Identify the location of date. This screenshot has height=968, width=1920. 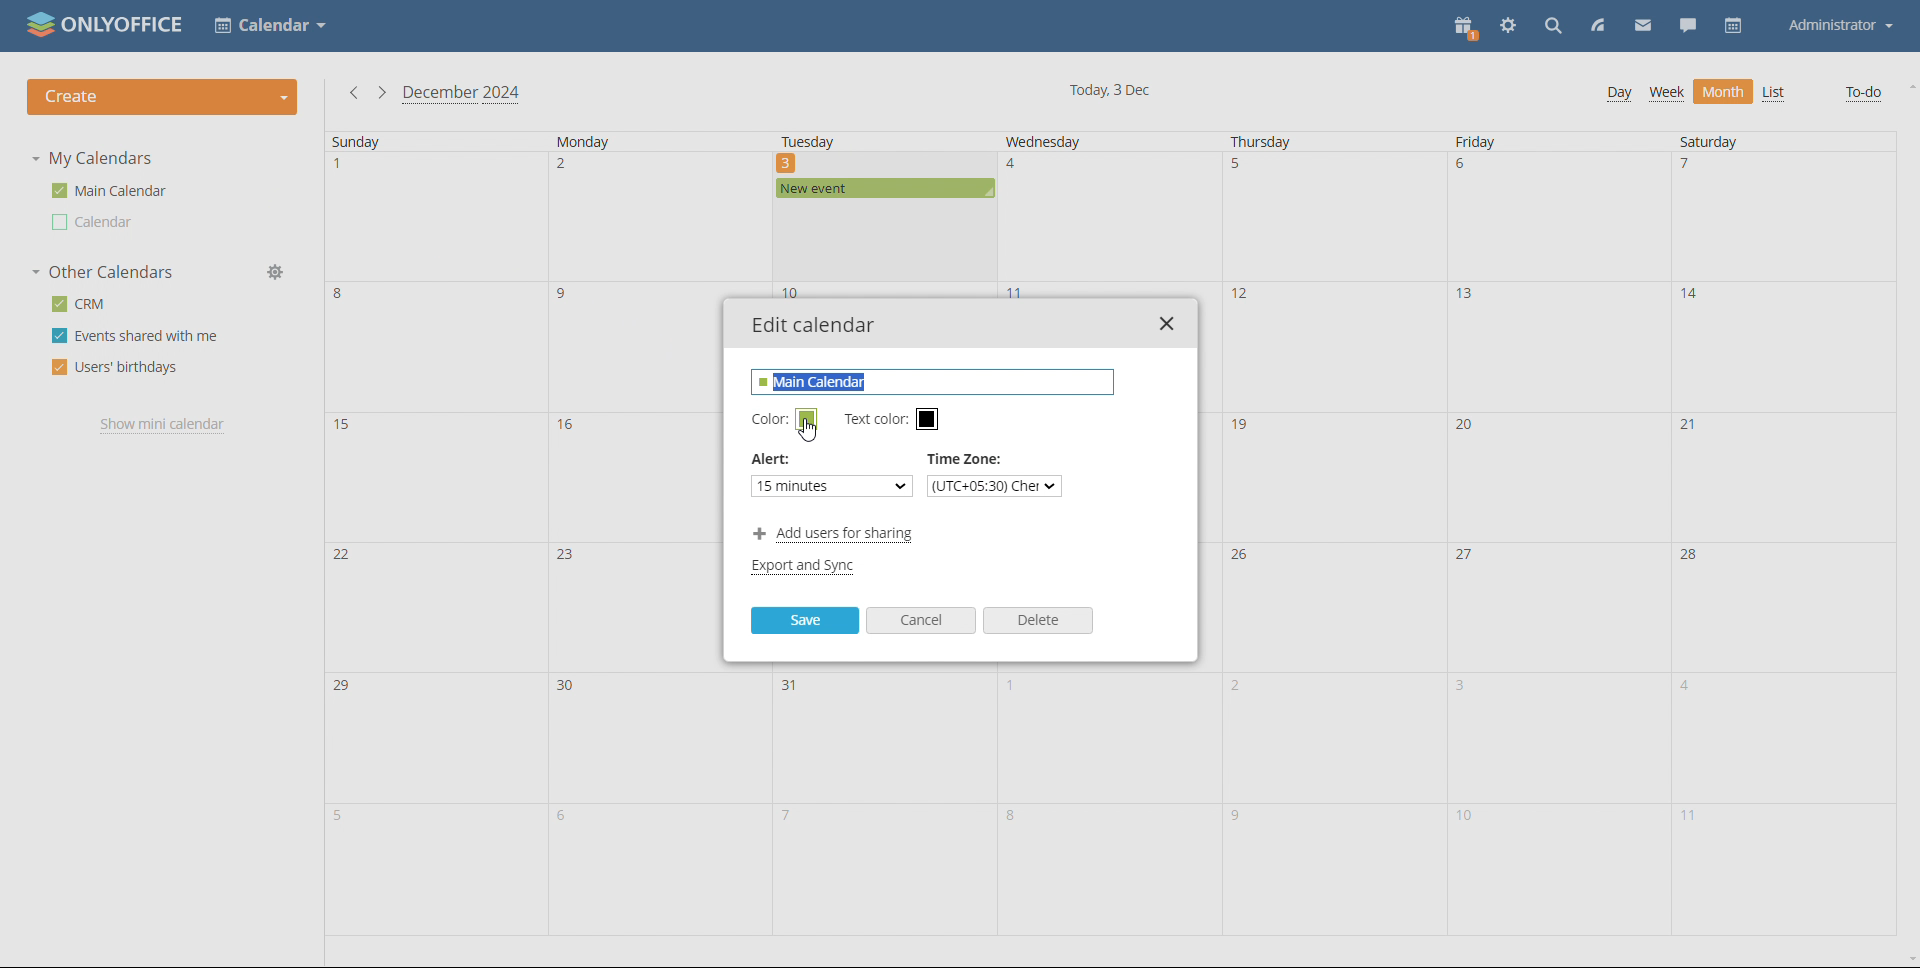
(658, 868).